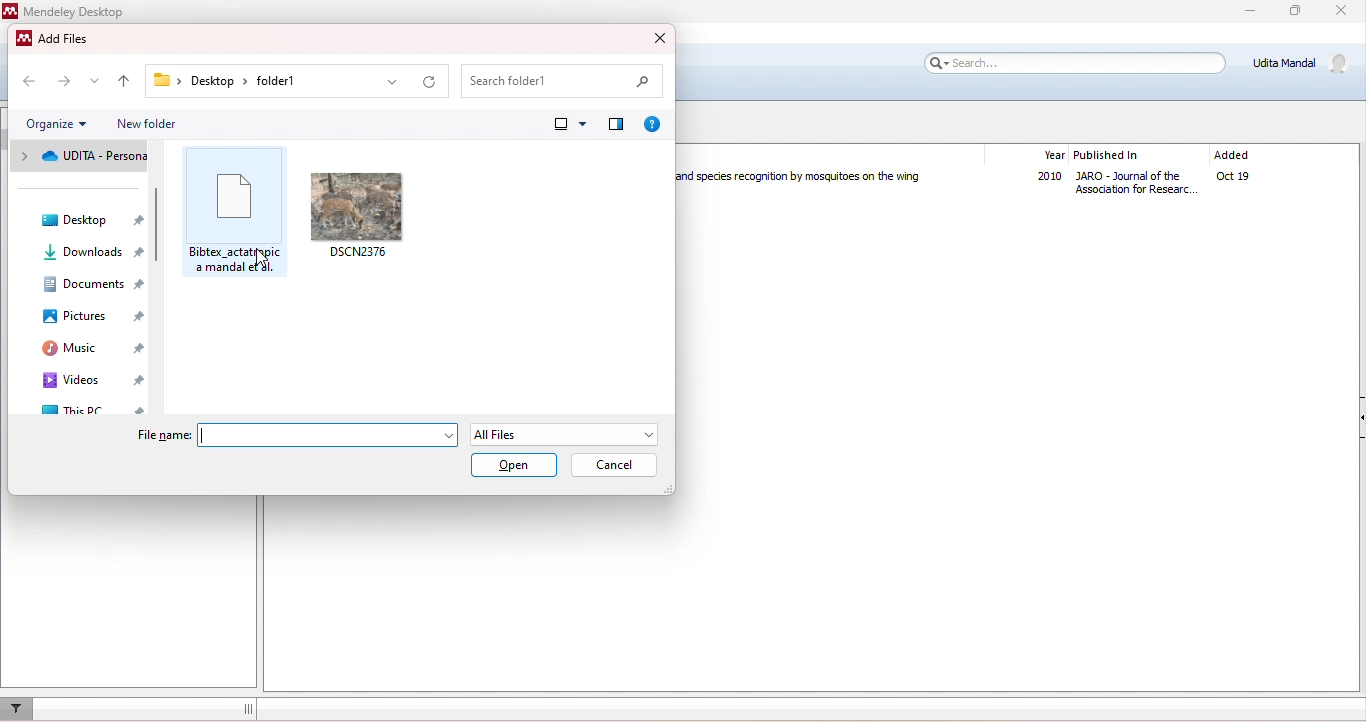 Image resolution: width=1366 pixels, height=722 pixels. Describe the element at coordinates (1362, 417) in the screenshot. I see `Collapse/Expand` at that location.